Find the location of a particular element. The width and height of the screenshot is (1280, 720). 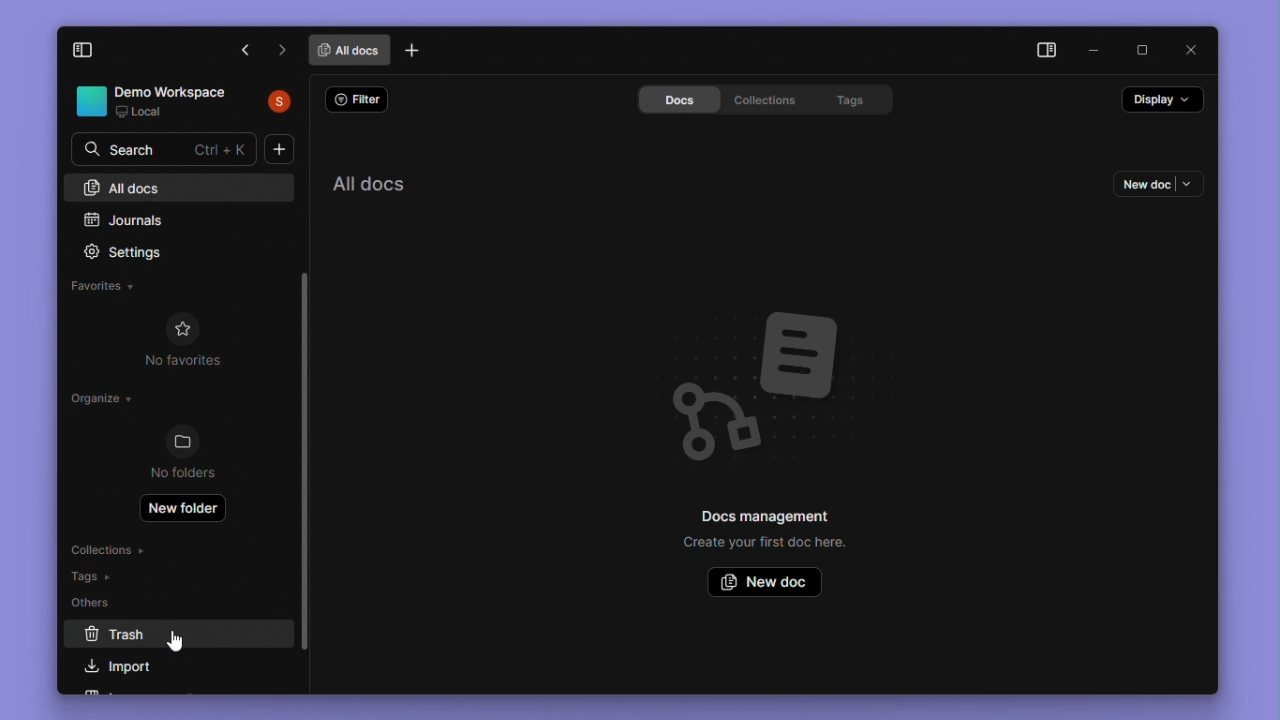

Collapse side bar is located at coordinates (1046, 49).